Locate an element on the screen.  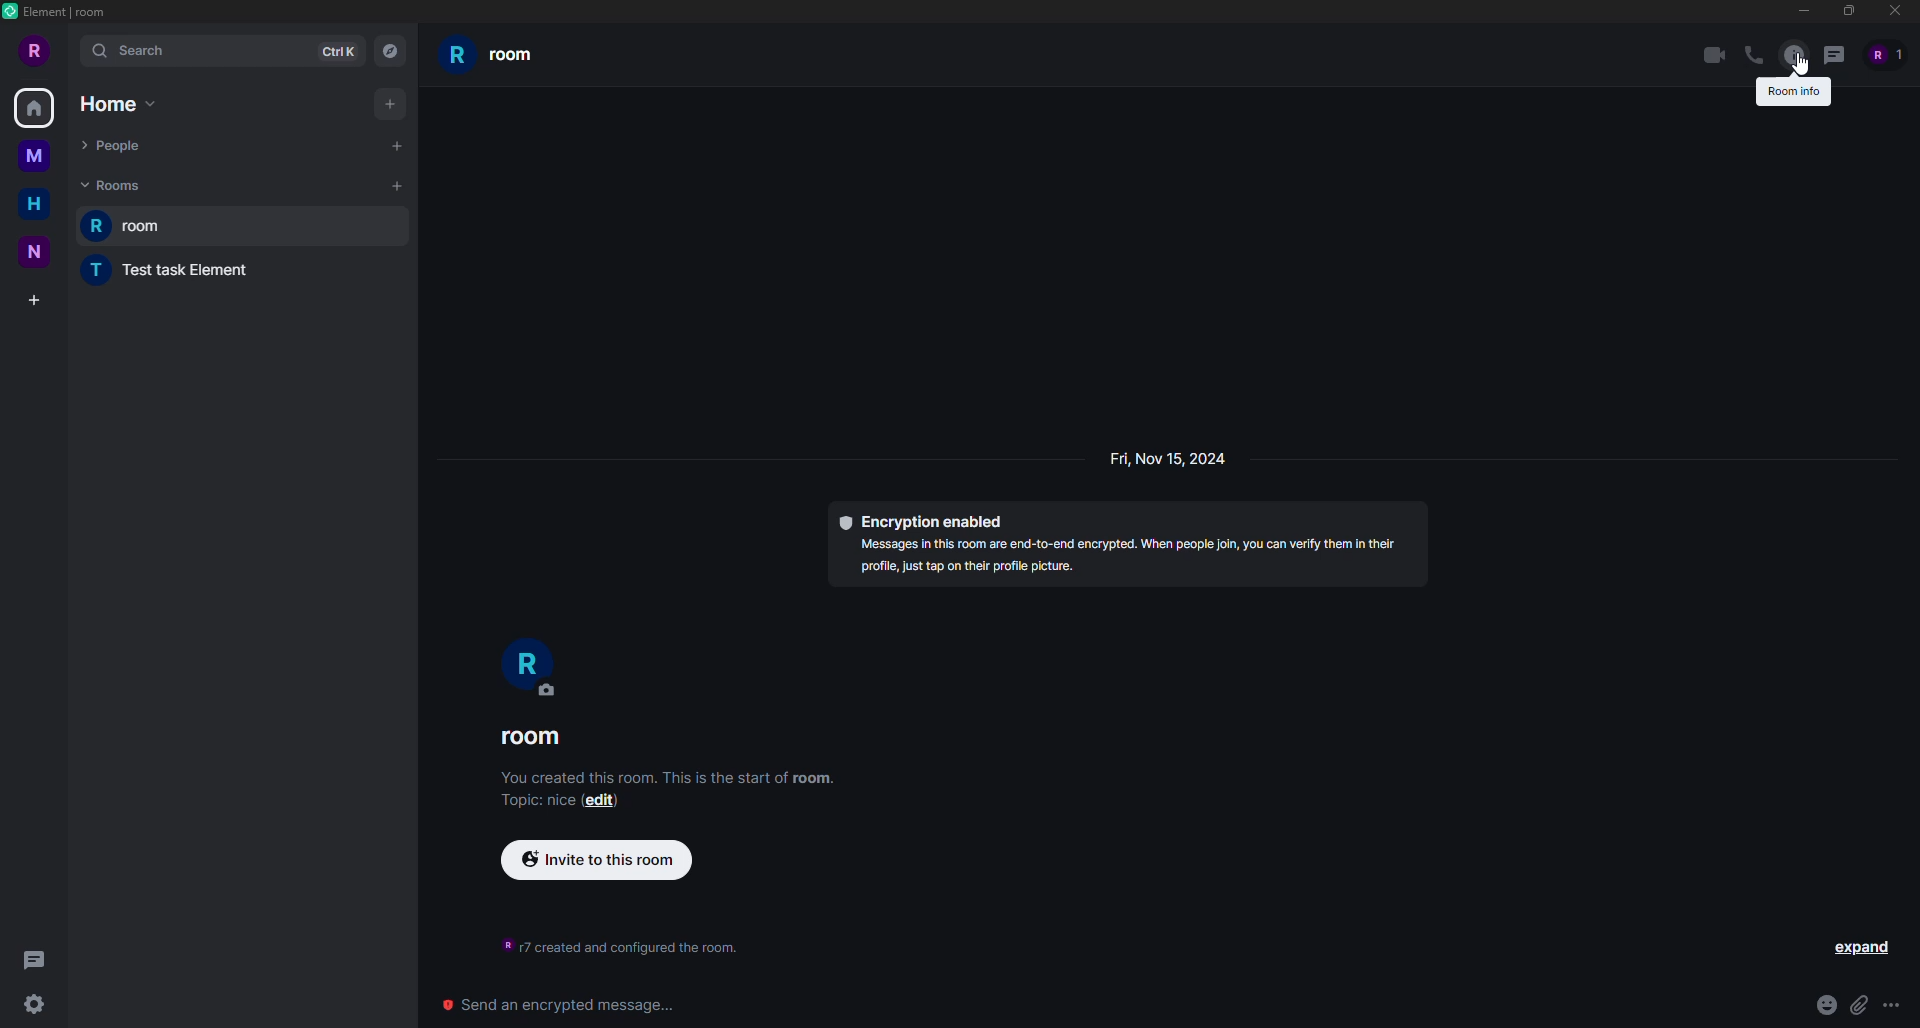
navigation is located at coordinates (388, 48).